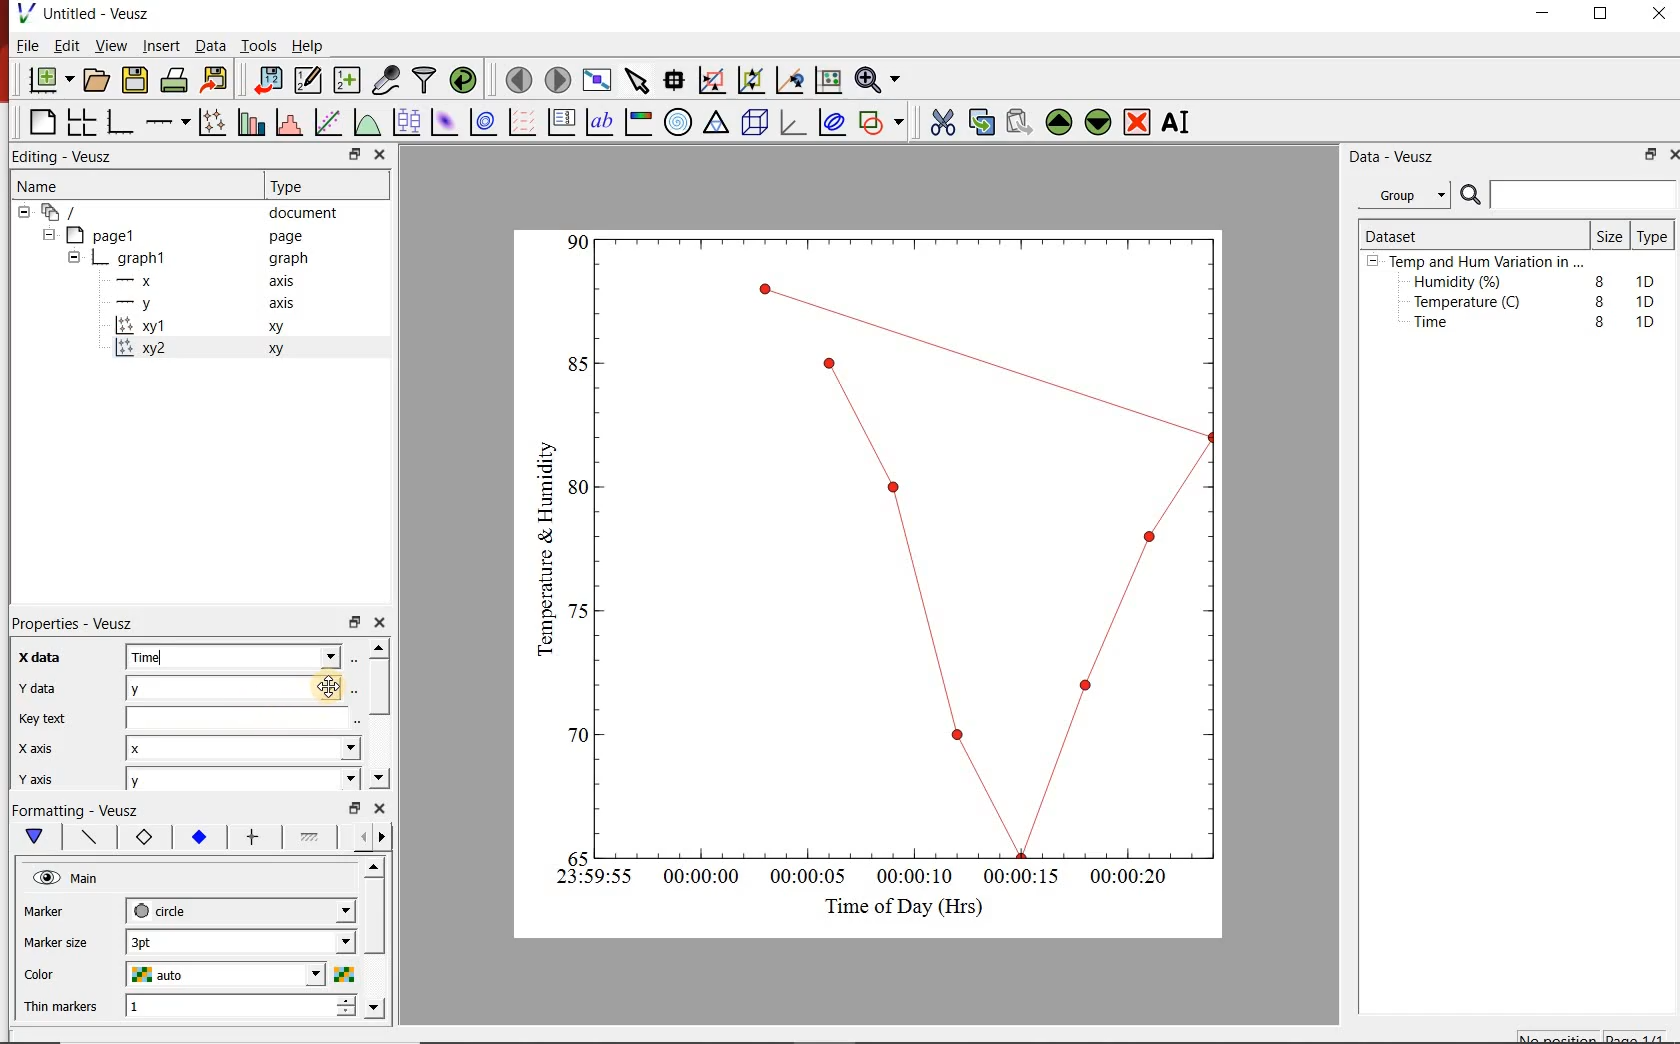 The height and width of the screenshot is (1044, 1680). What do you see at coordinates (285, 975) in the screenshot?
I see `Color dropdown` at bounding box center [285, 975].